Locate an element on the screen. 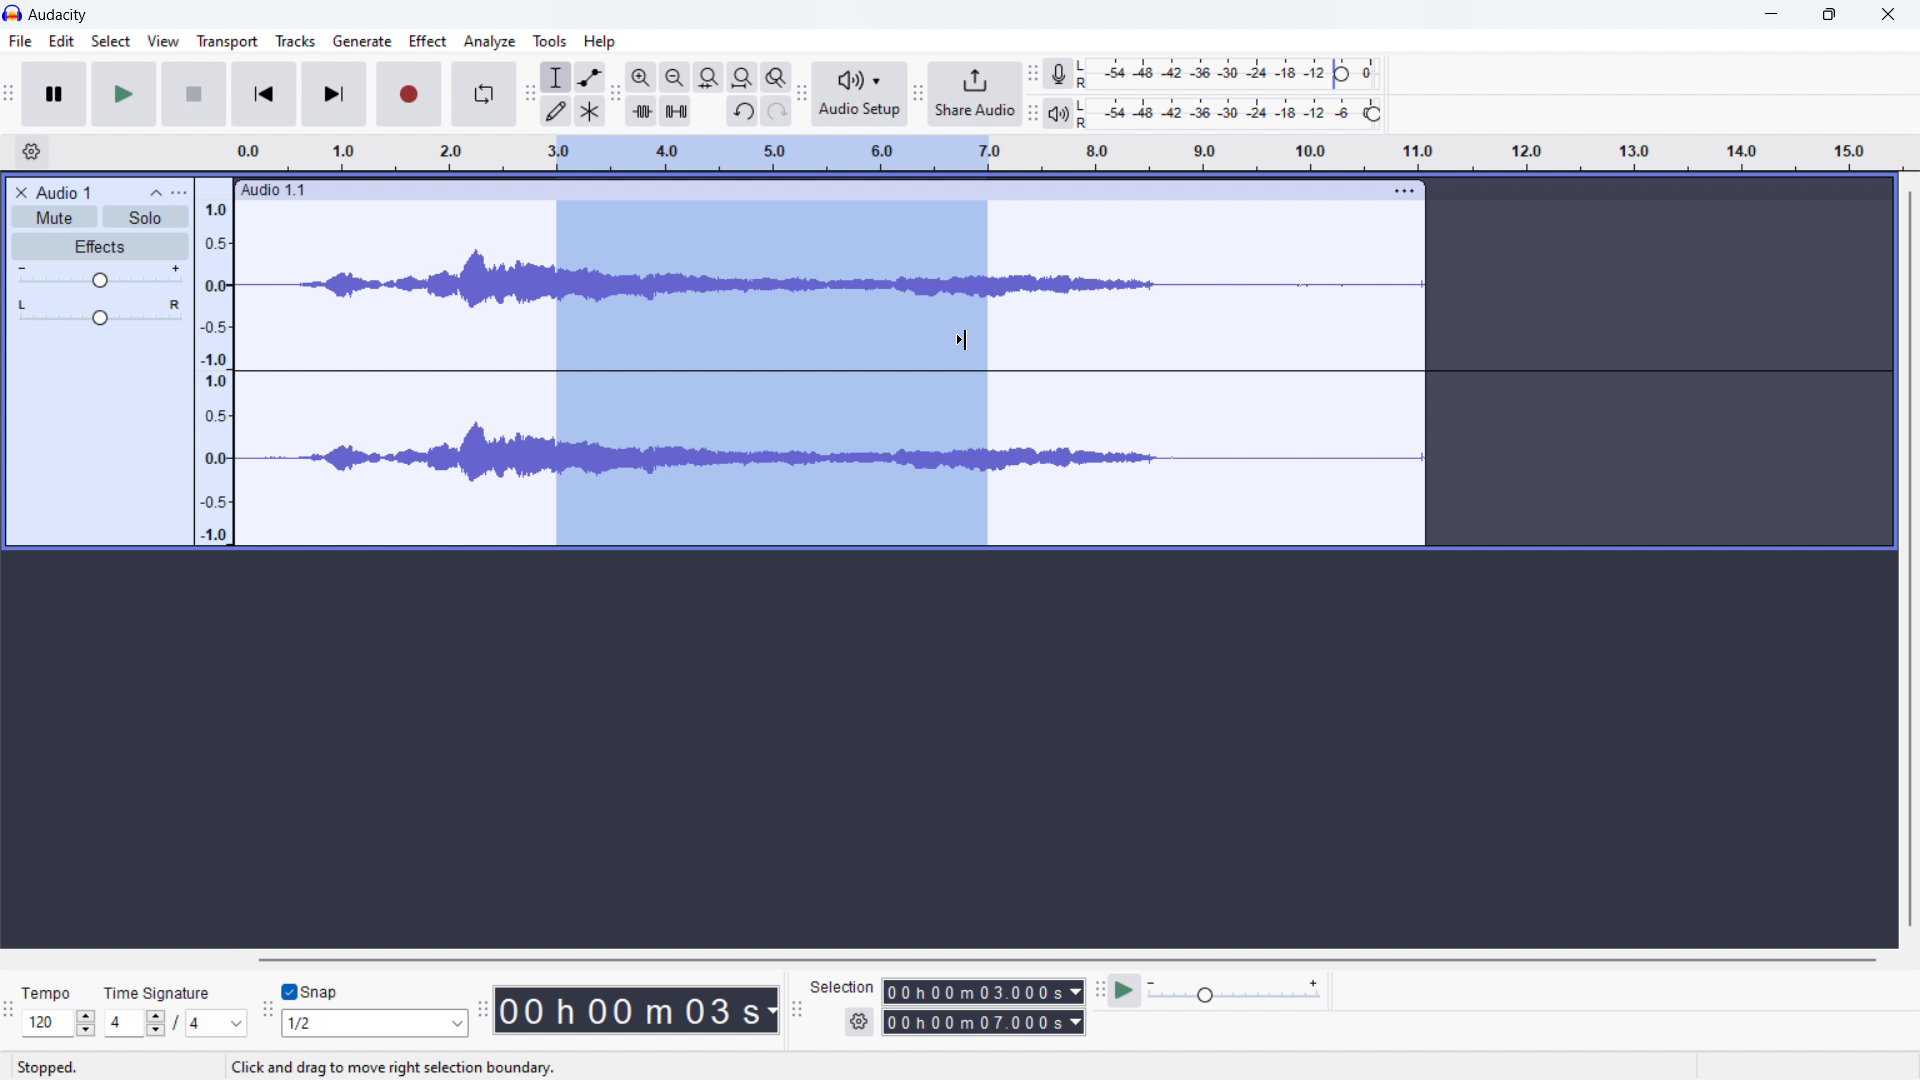 The height and width of the screenshot is (1080, 1920). file is located at coordinates (21, 41).